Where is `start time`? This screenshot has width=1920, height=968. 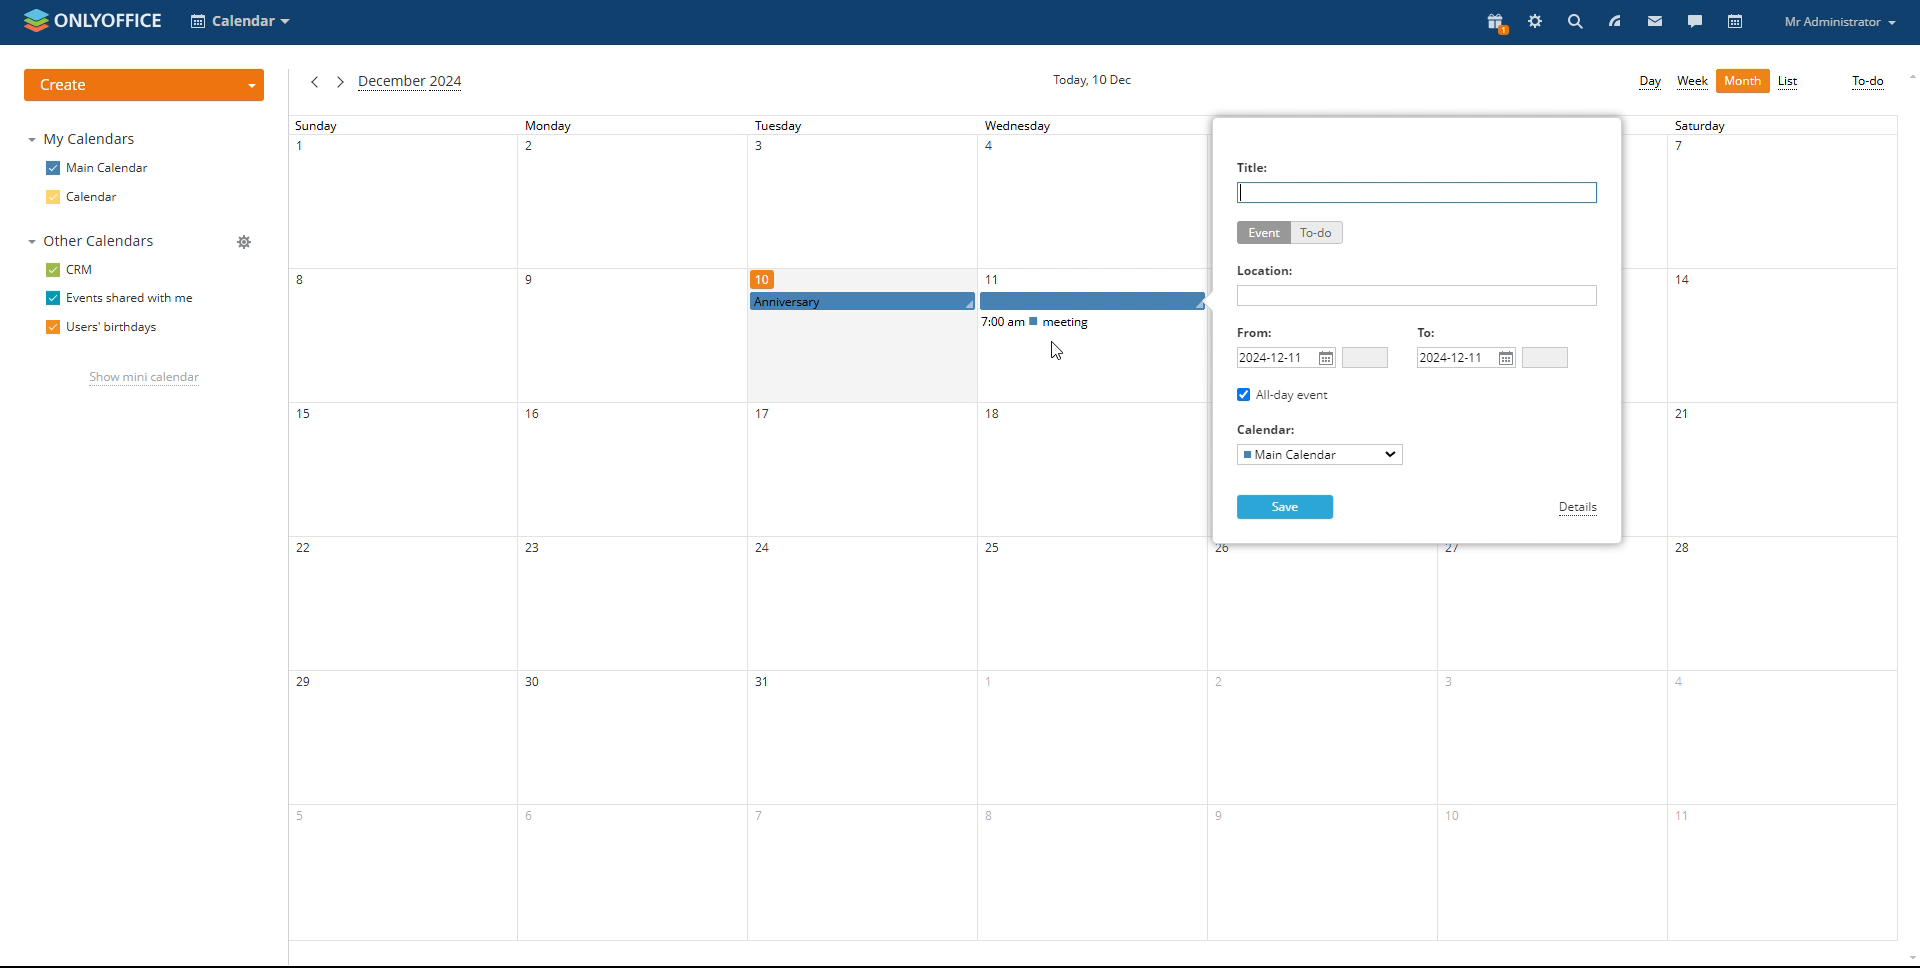
start time is located at coordinates (1366, 358).